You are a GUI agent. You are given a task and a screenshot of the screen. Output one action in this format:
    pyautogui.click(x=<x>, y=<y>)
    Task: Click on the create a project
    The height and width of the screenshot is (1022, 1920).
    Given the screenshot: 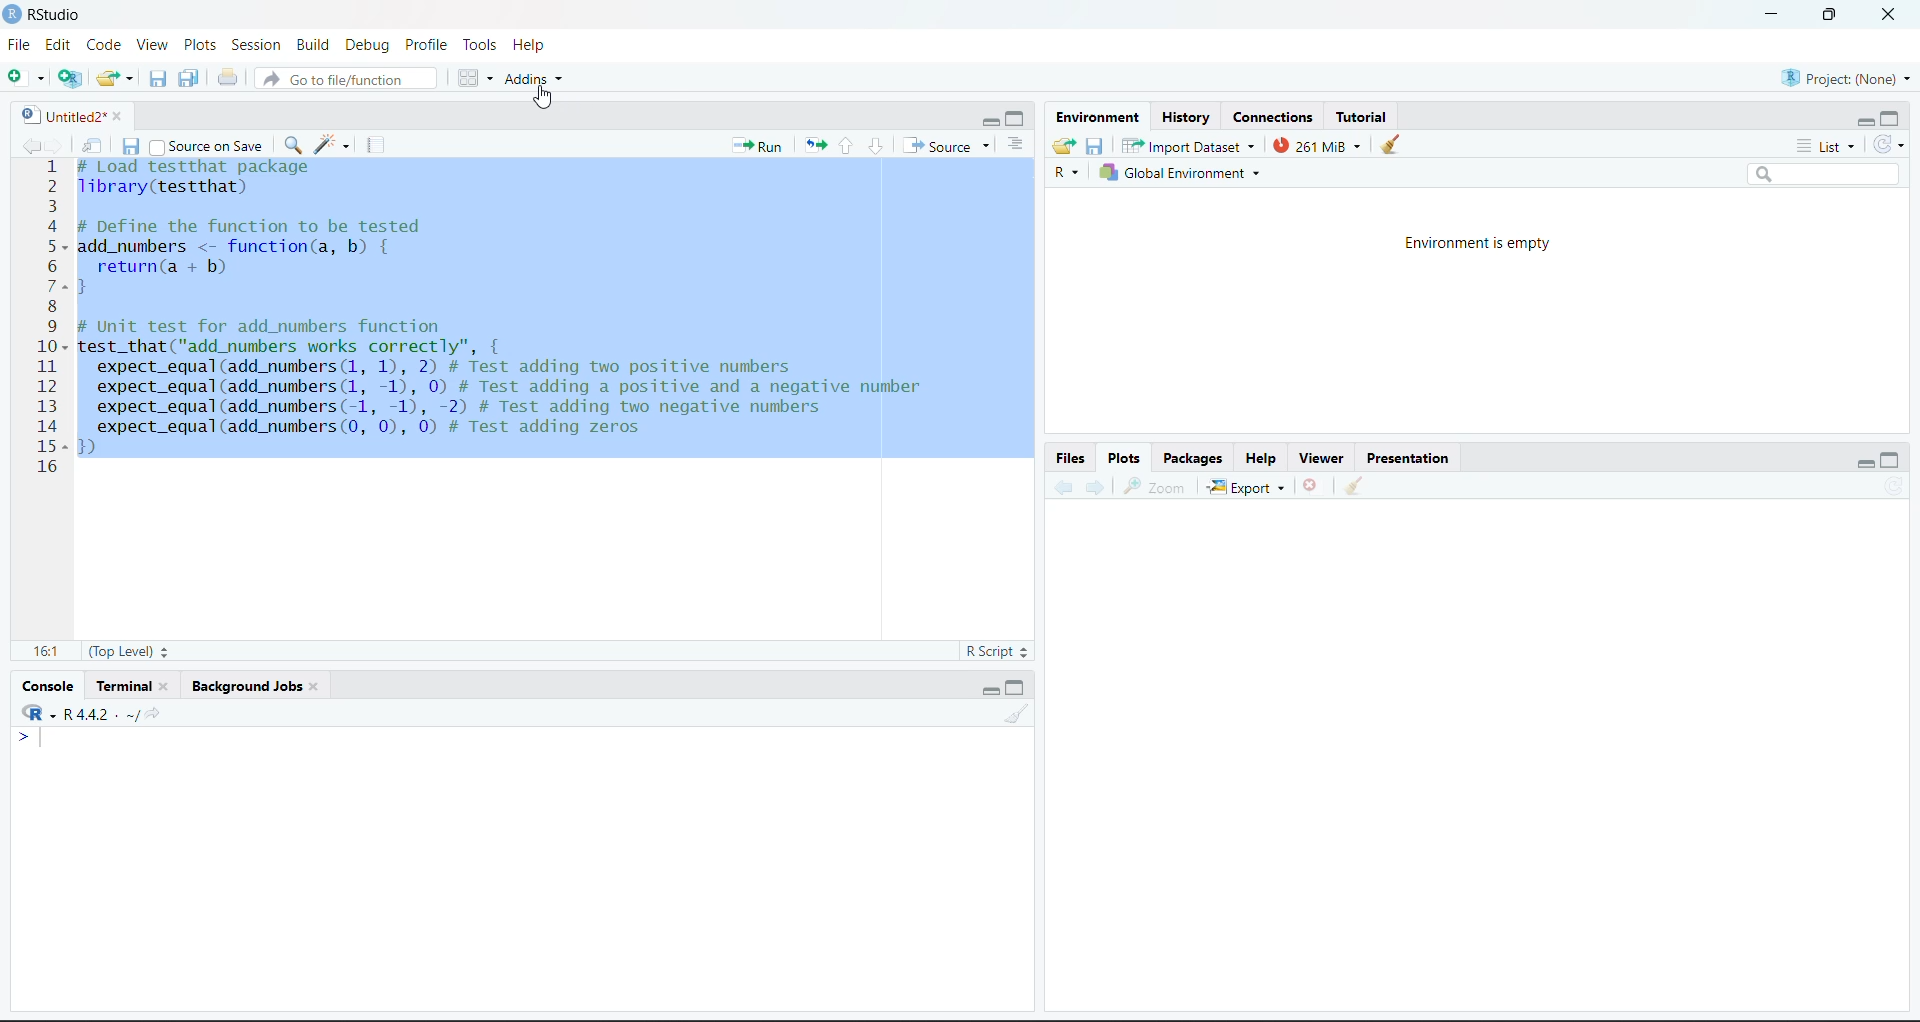 What is the action you would take?
    pyautogui.click(x=68, y=78)
    